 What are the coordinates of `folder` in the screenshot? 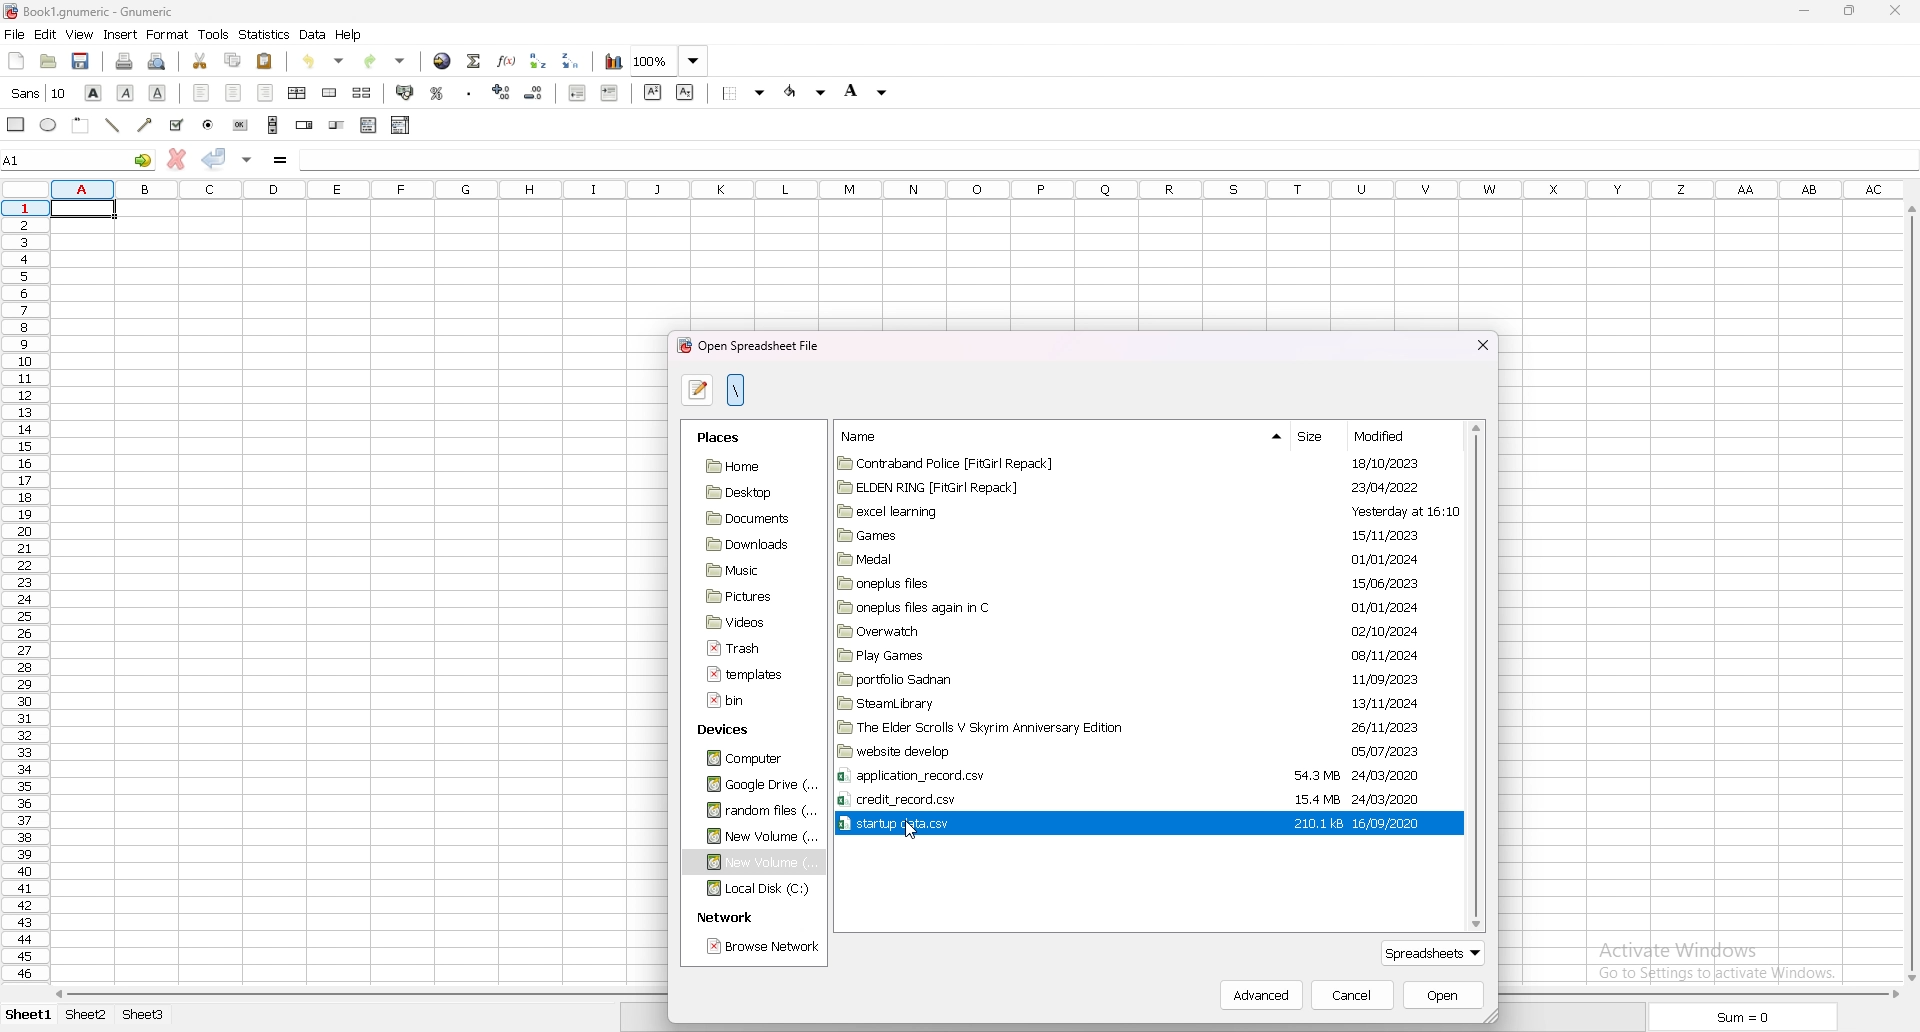 It's located at (747, 596).